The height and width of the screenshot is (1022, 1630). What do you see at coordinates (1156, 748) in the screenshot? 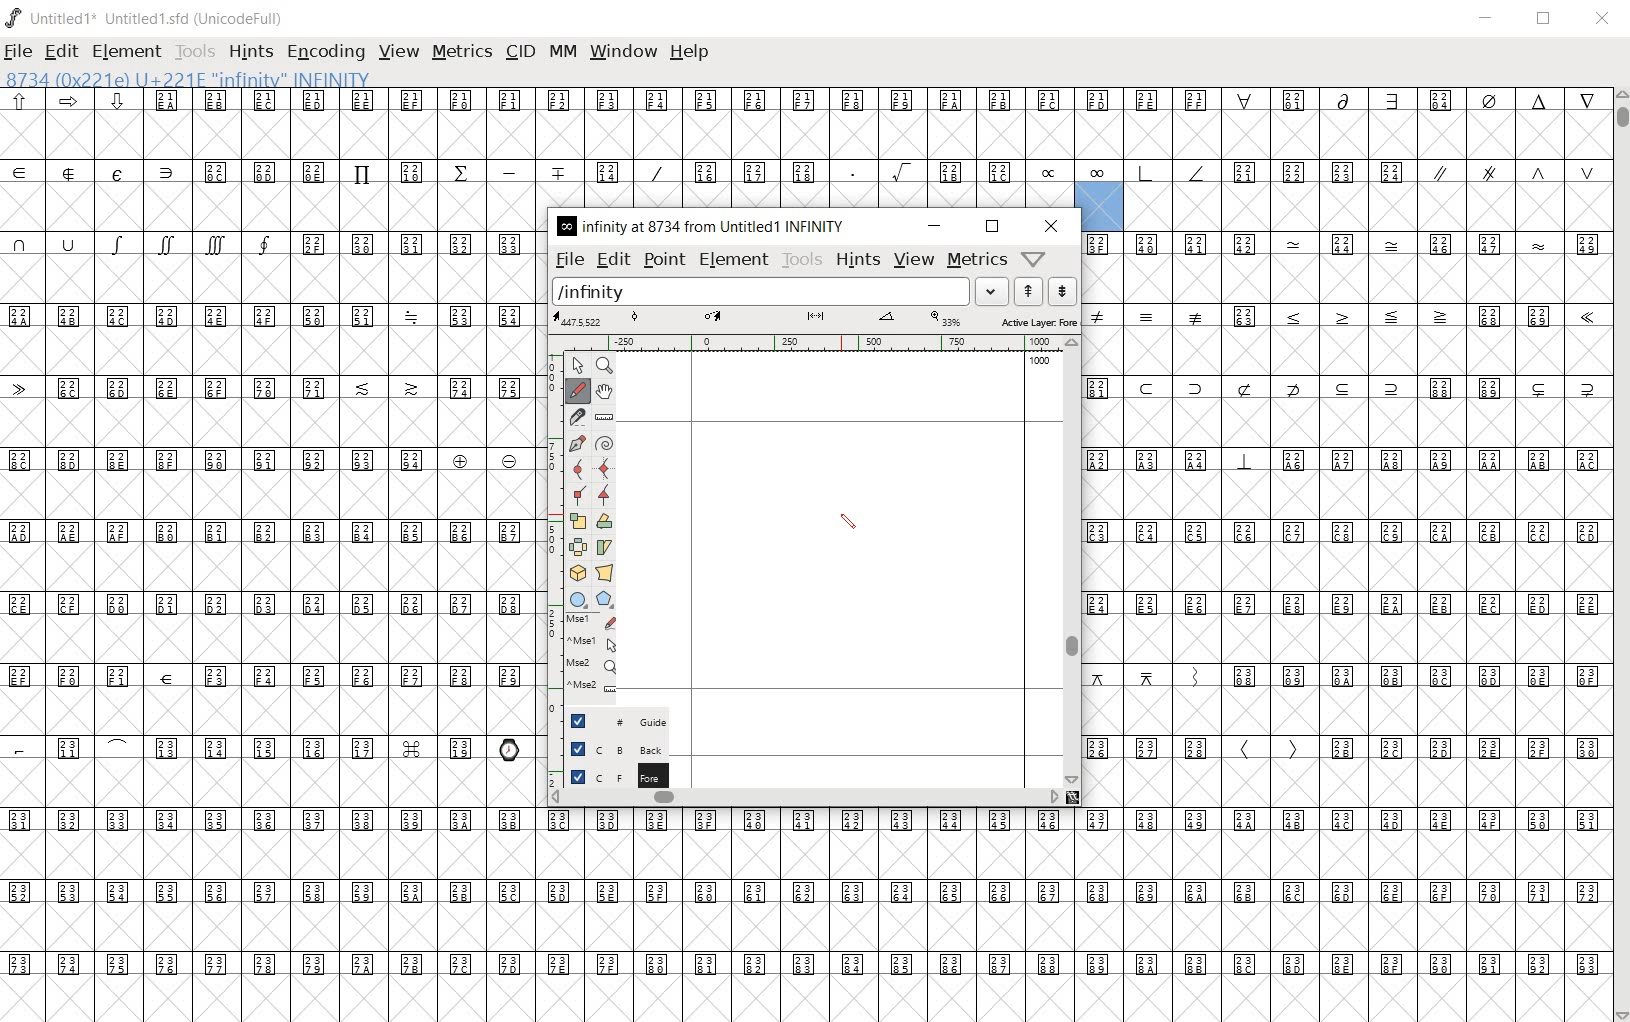
I see `Unicode code points` at bounding box center [1156, 748].